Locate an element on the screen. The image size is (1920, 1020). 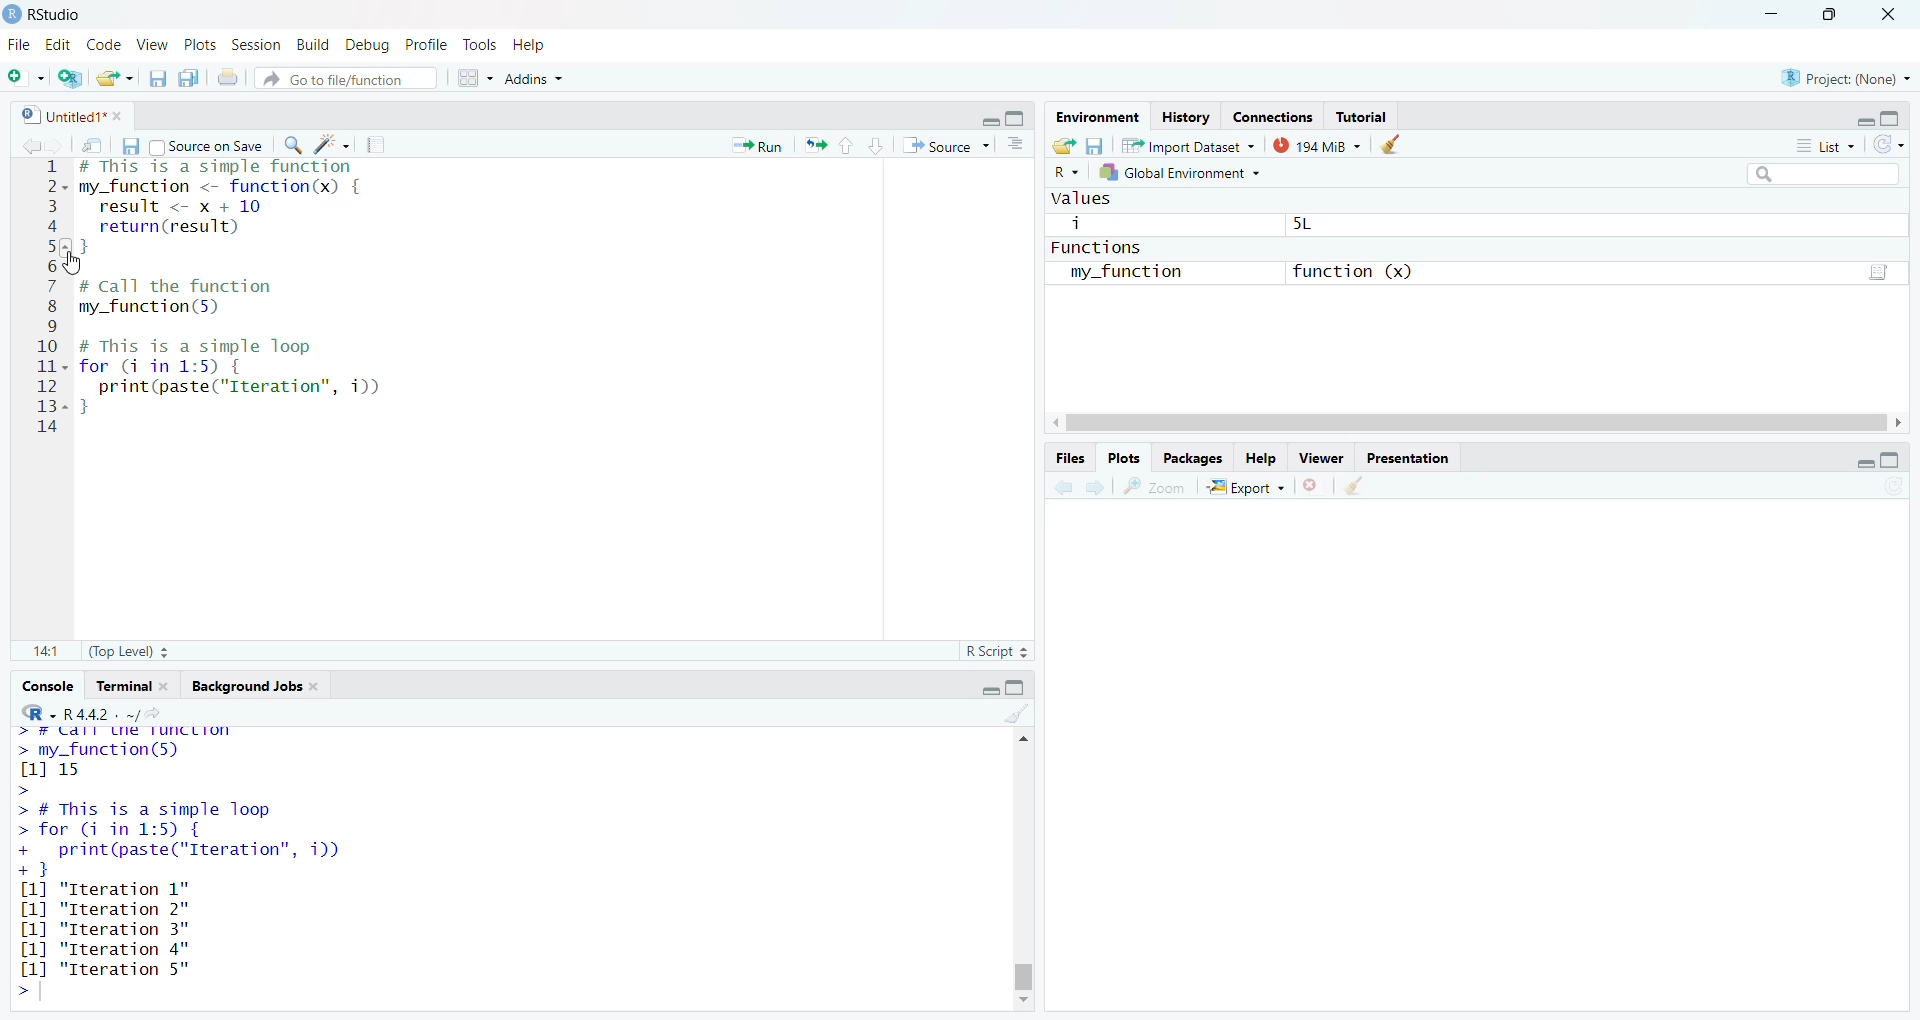
close is located at coordinates (1894, 12).